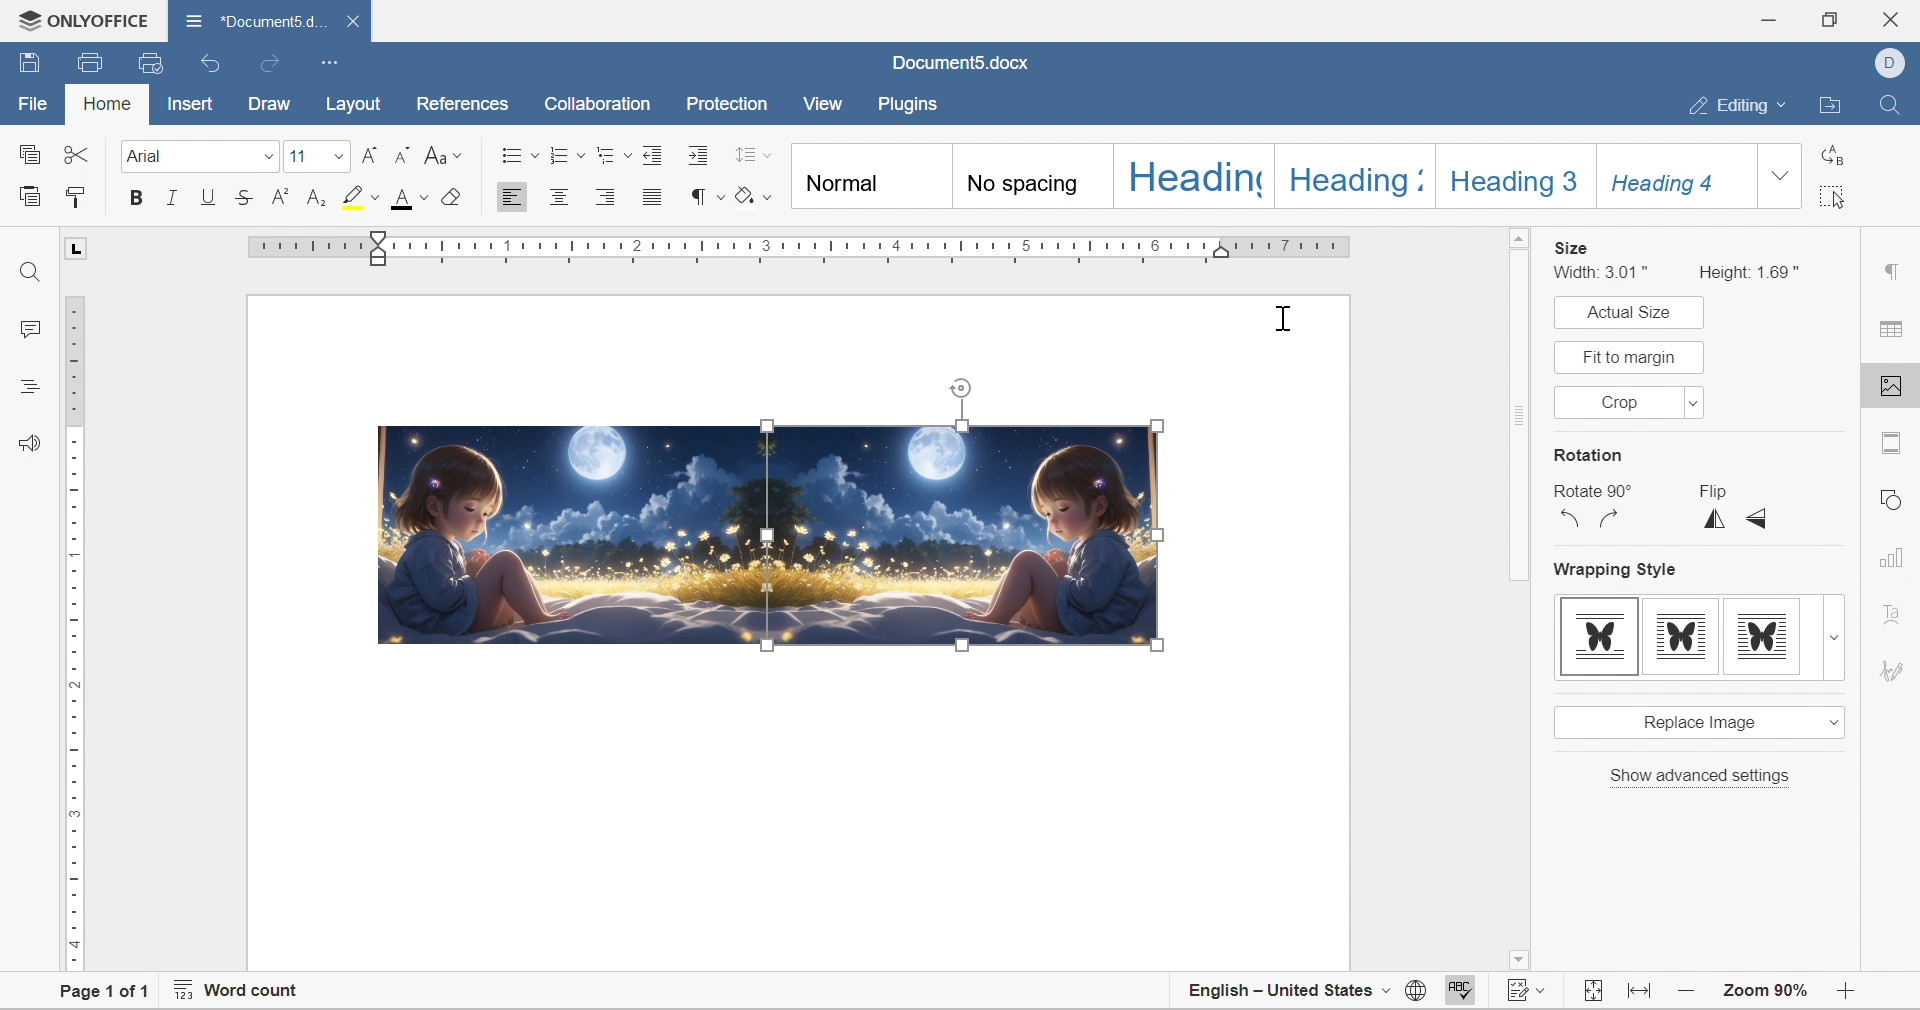 This screenshot has width=1920, height=1010. What do you see at coordinates (562, 196) in the screenshot?
I see `Align center` at bounding box center [562, 196].